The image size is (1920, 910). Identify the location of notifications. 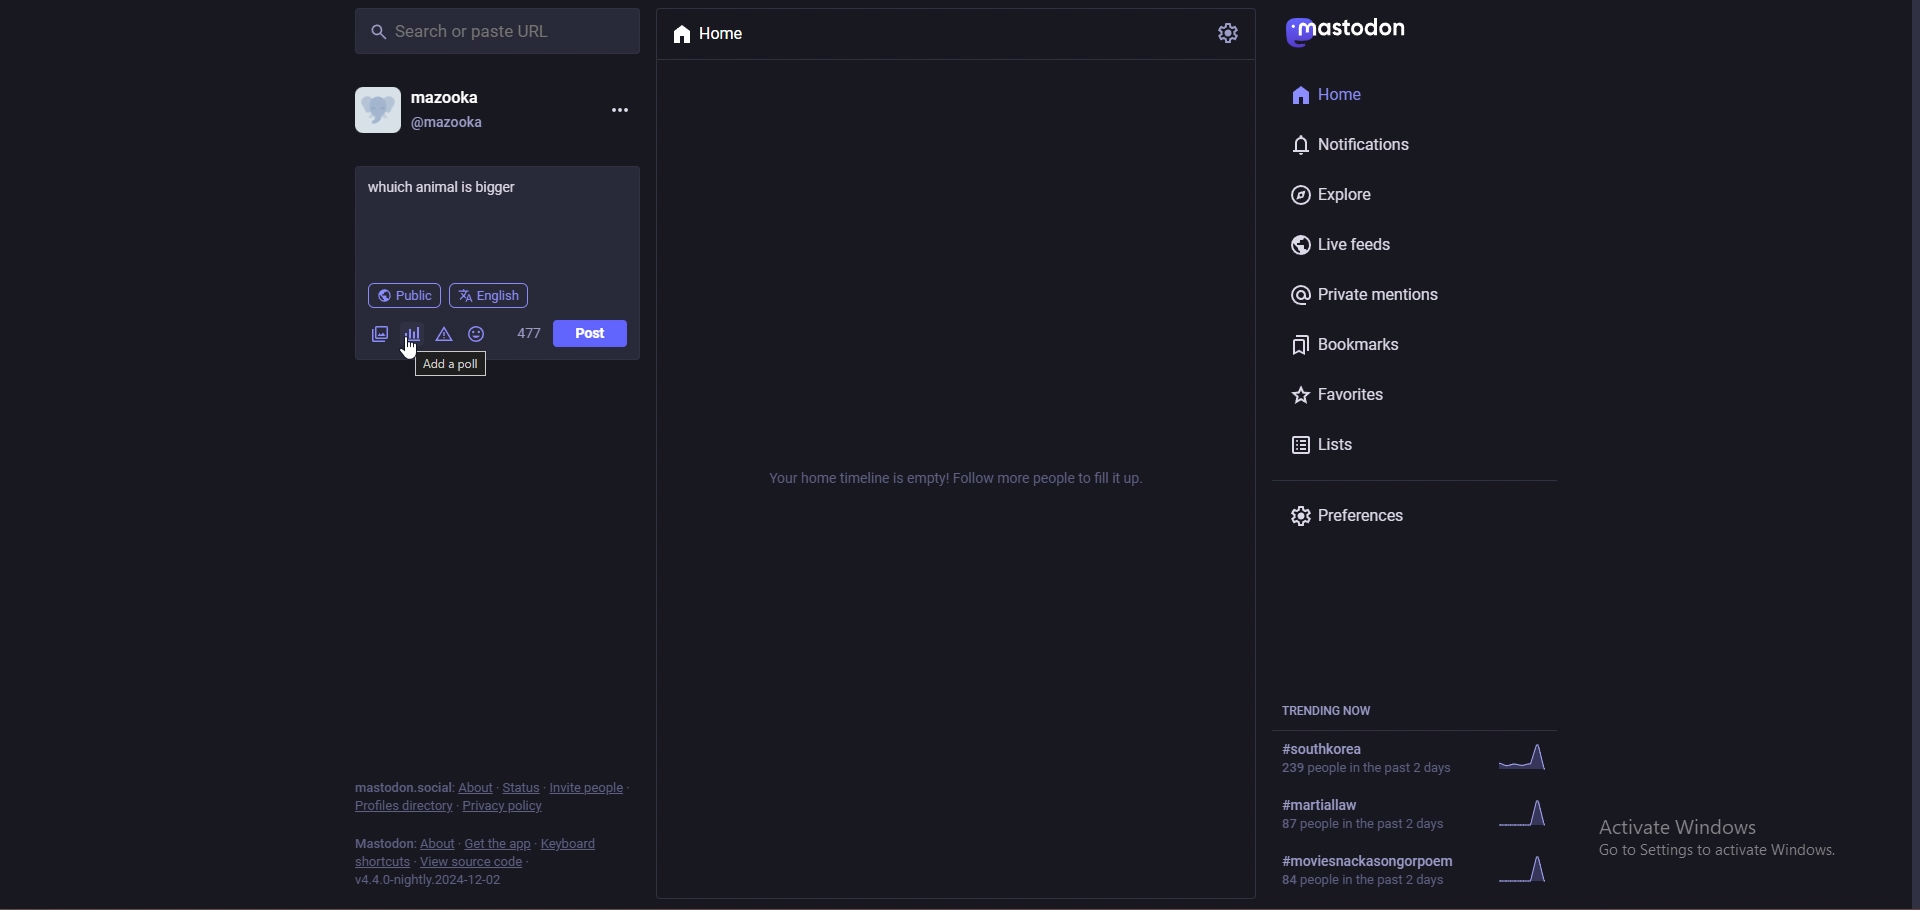
(1361, 144).